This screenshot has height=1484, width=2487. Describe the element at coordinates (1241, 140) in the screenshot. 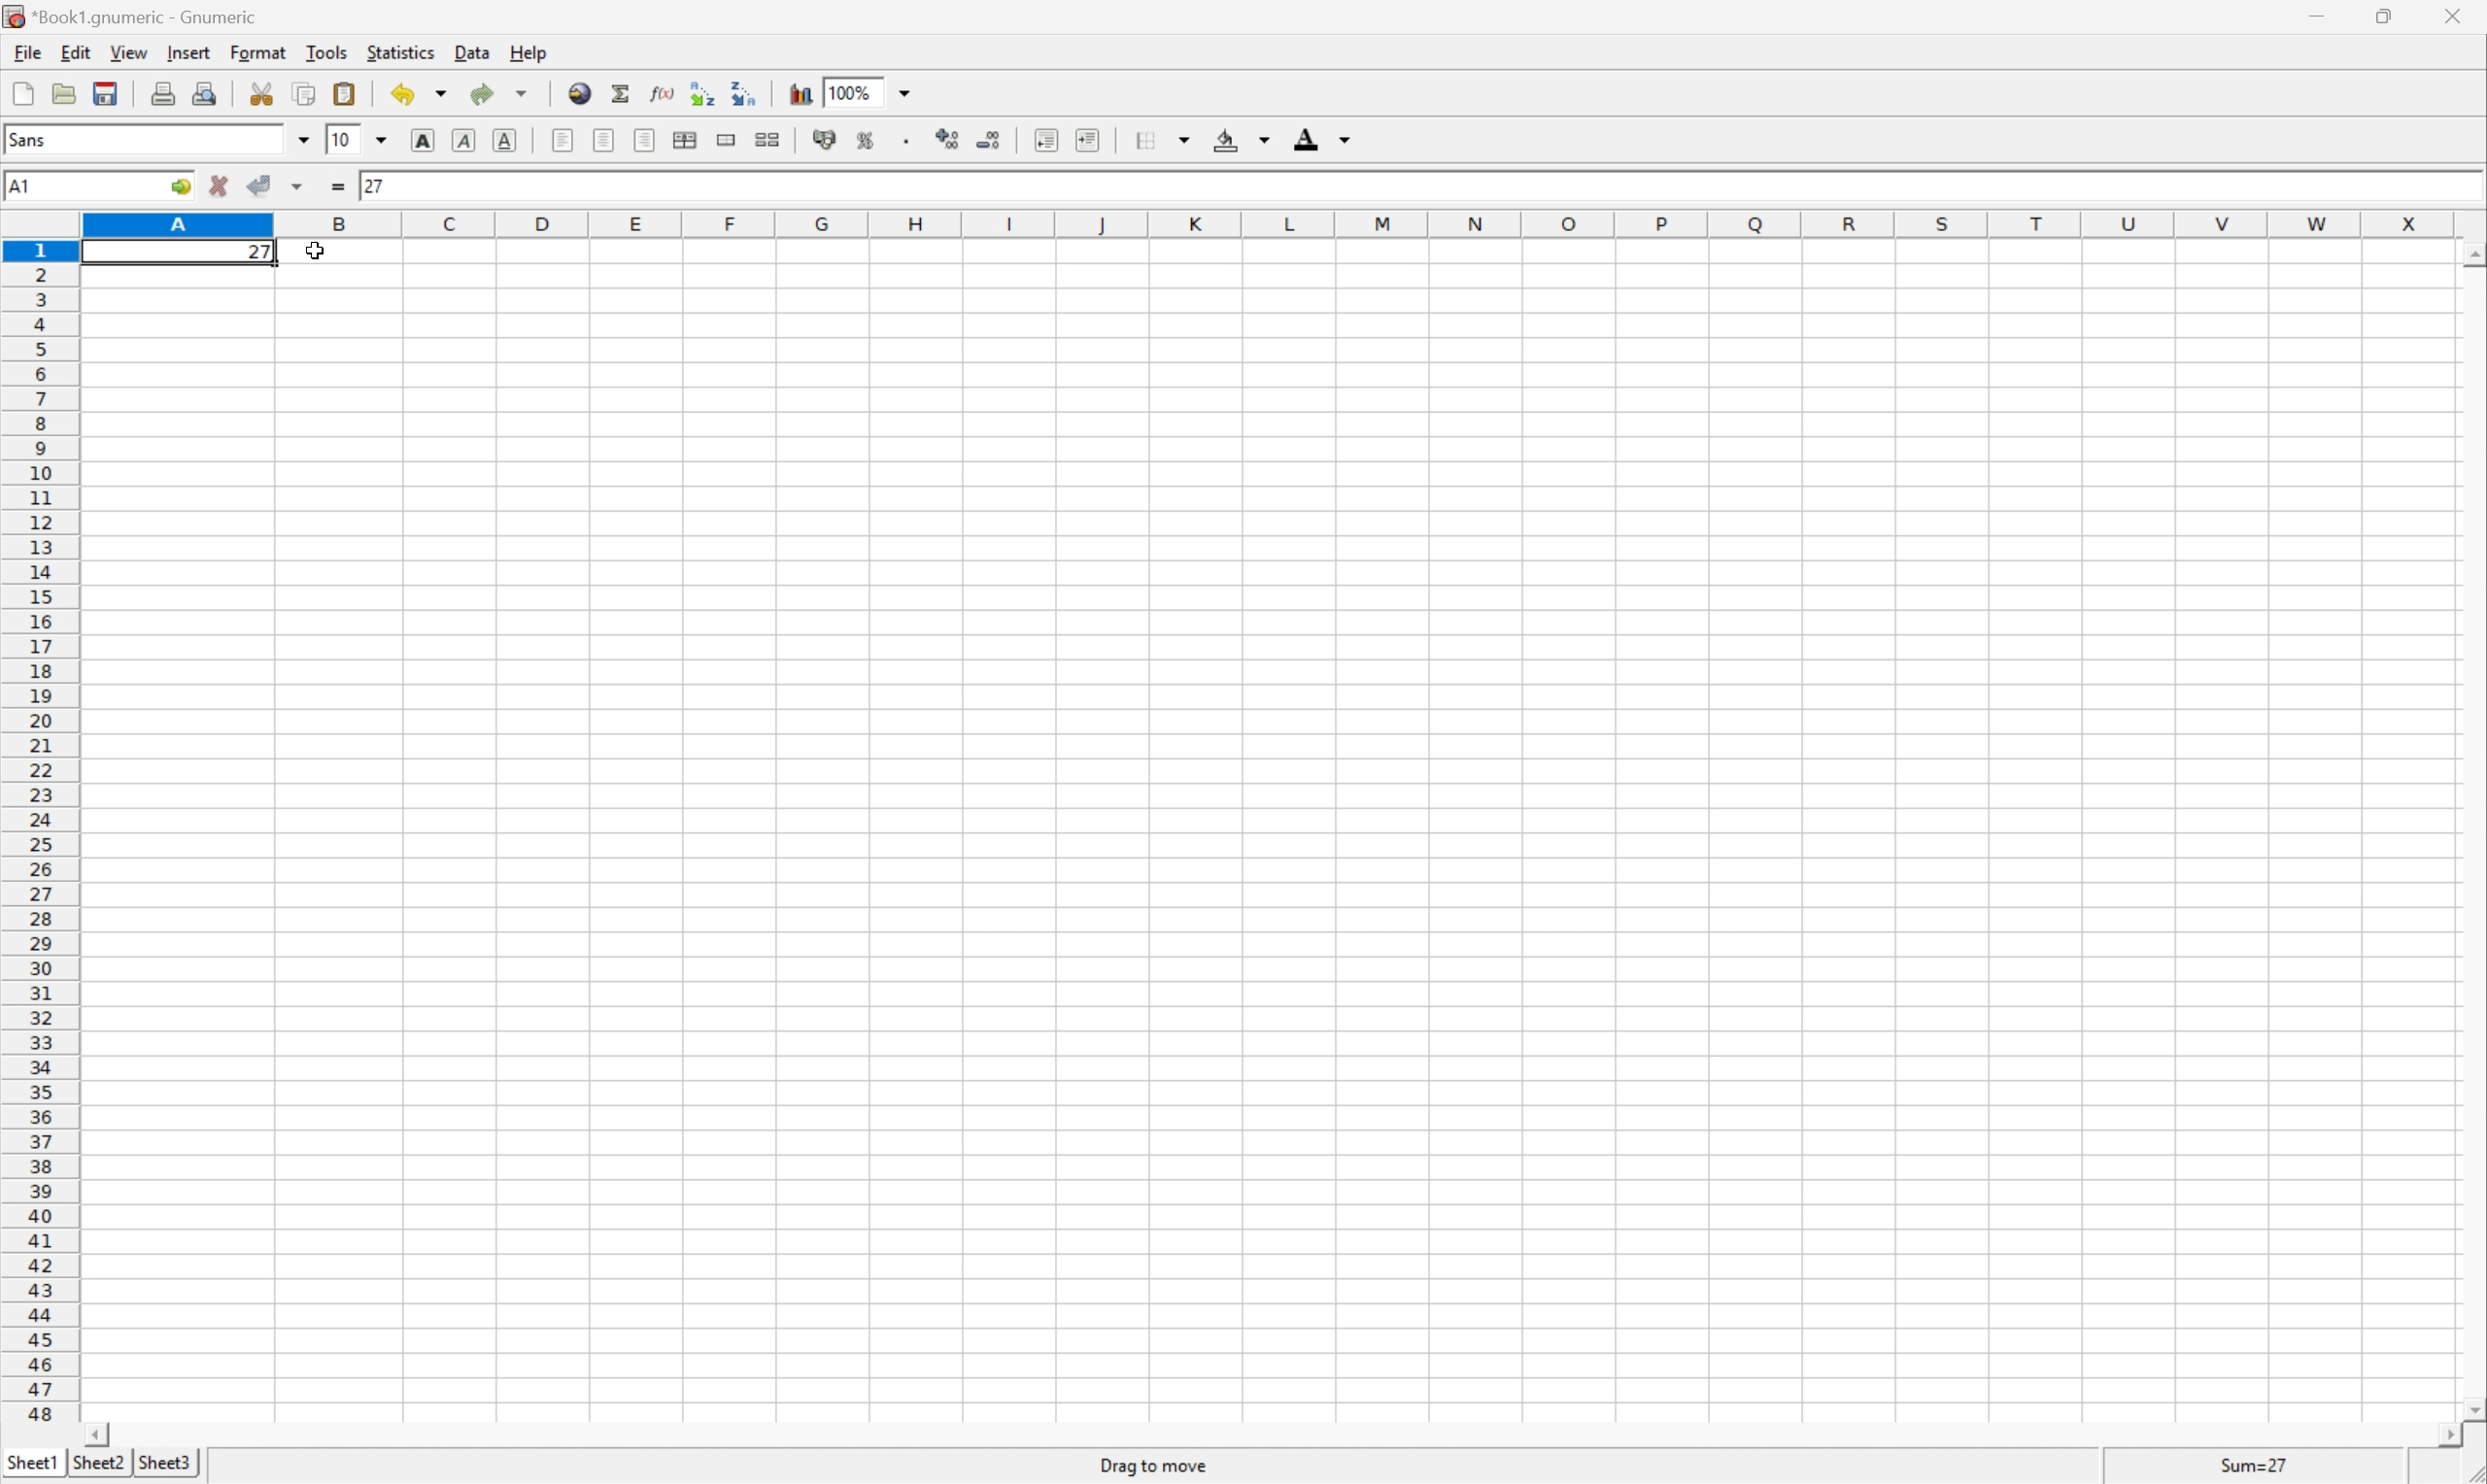

I see `Background` at that location.